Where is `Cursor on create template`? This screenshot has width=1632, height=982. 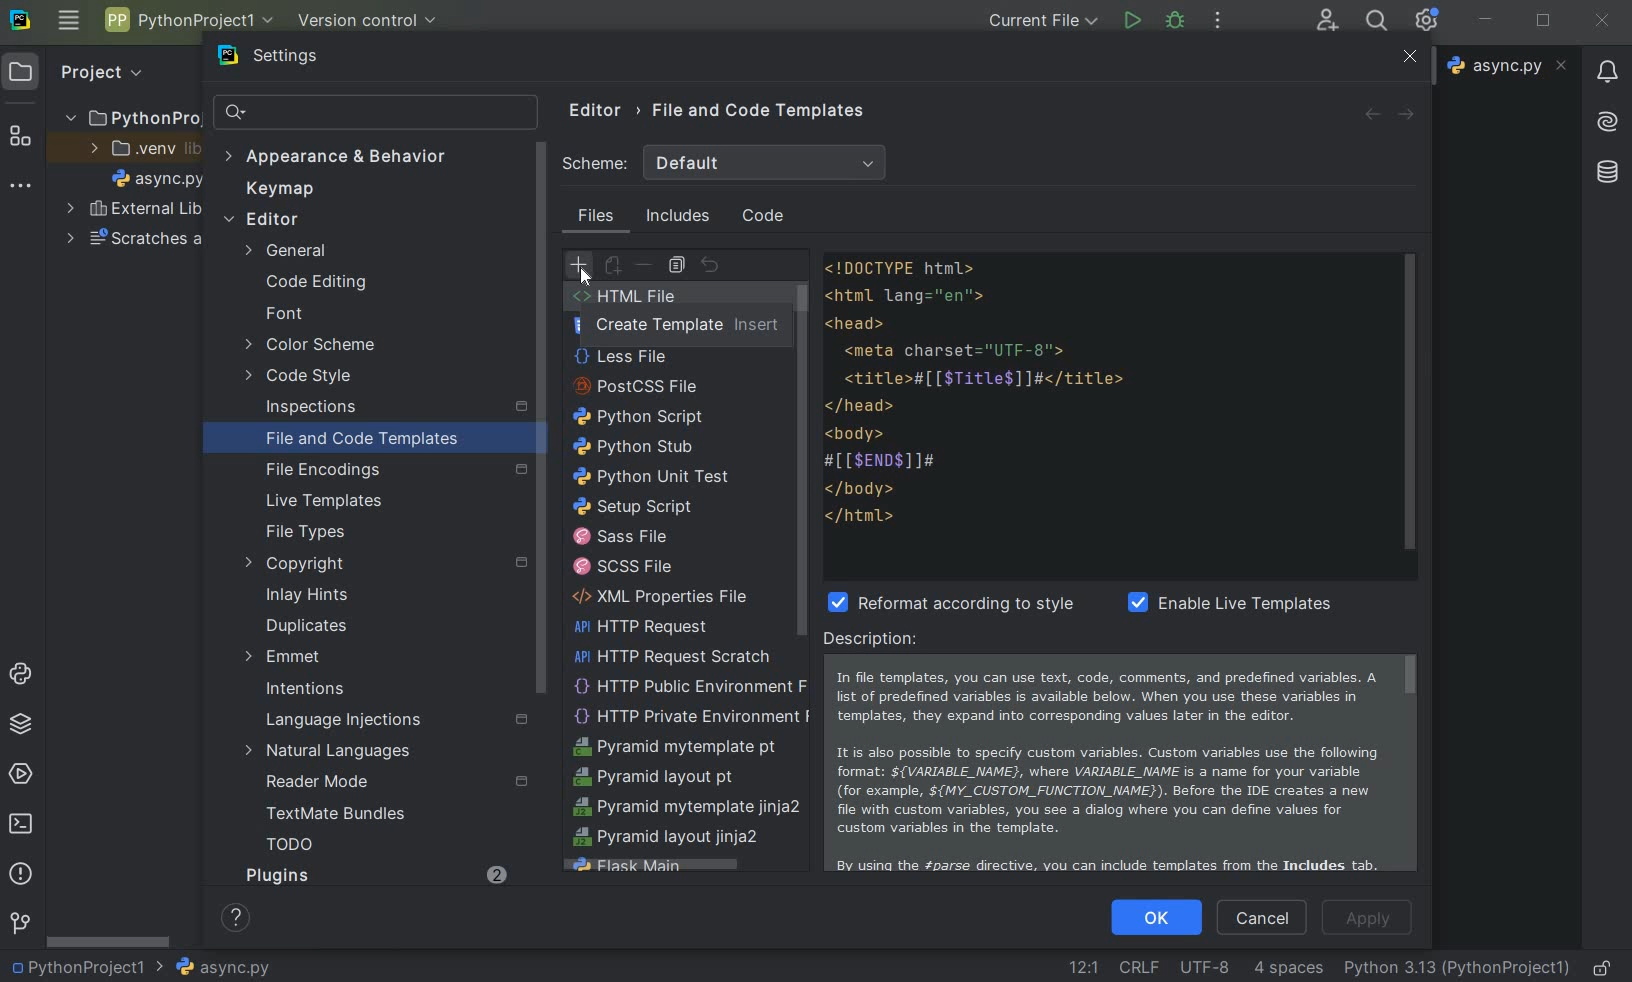
Cursor on create template is located at coordinates (572, 269).